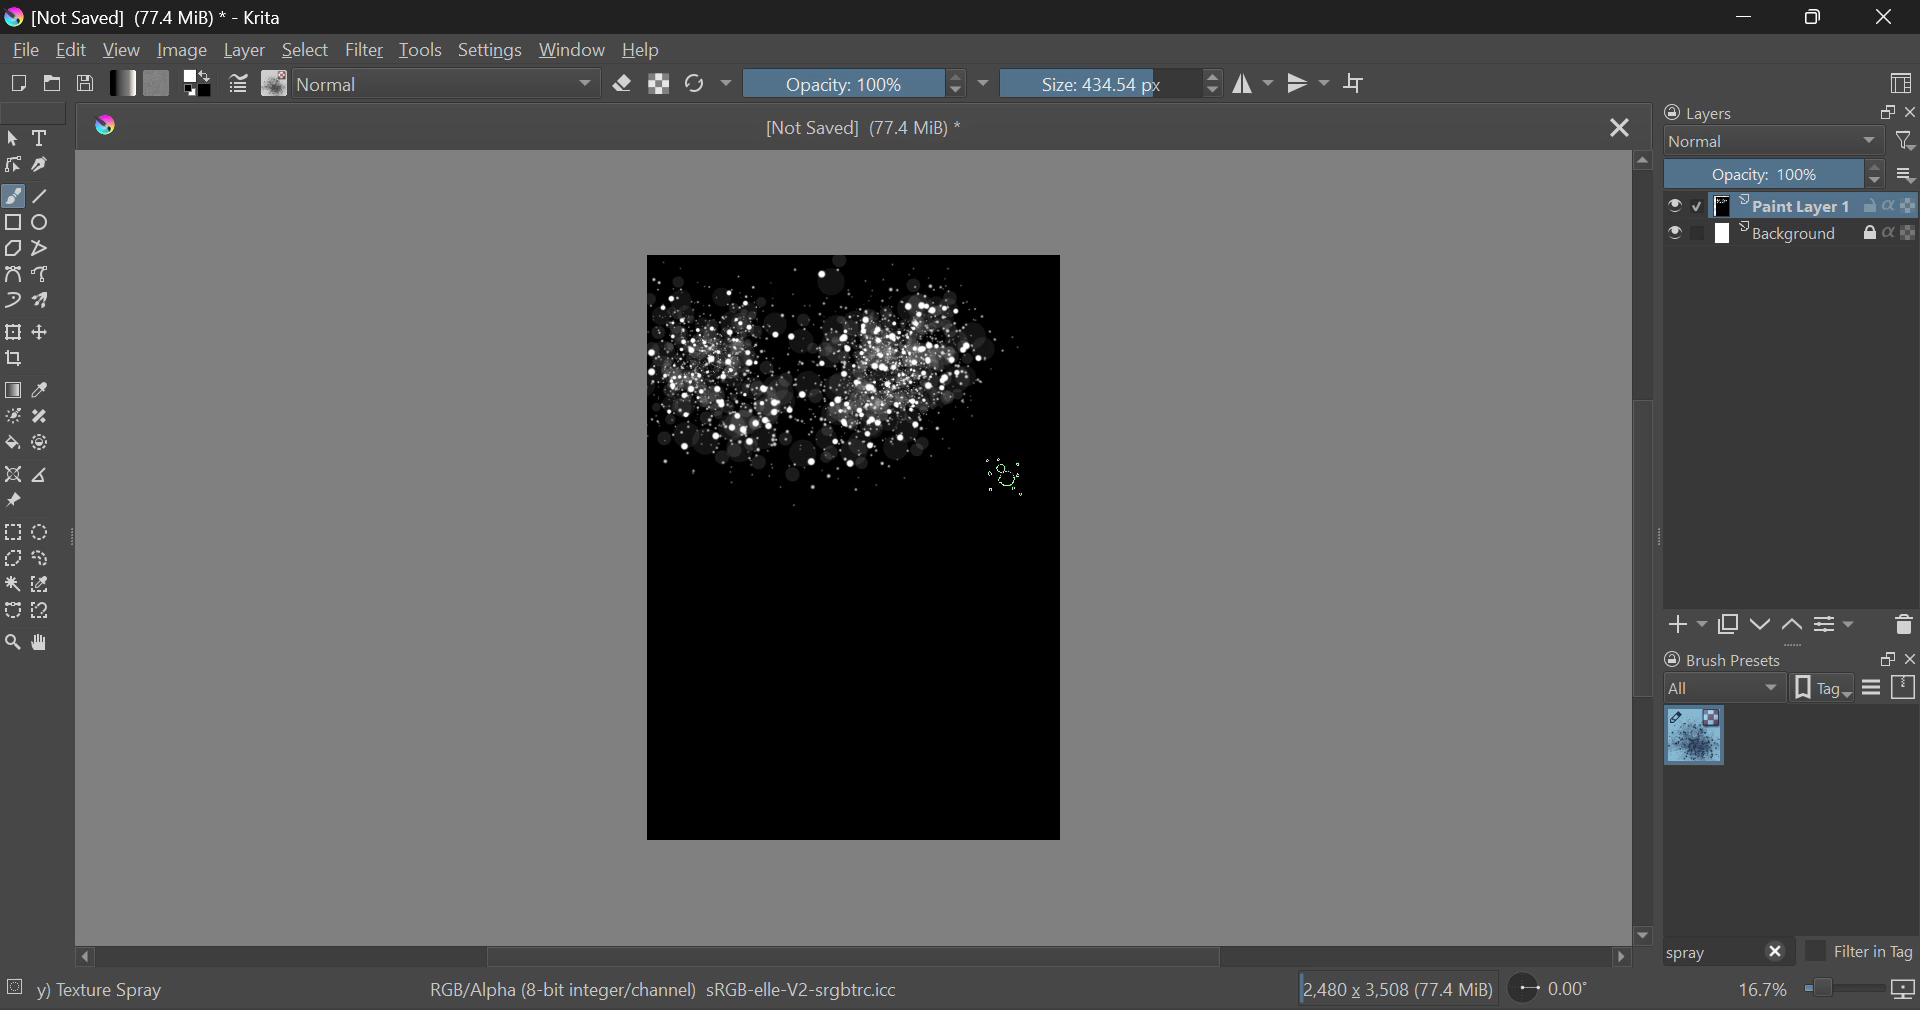 The image size is (1920, 1010). What do you see at coordinates (1694, 737) in the screenshot?
I see `` at bounding box center [1694, 737].